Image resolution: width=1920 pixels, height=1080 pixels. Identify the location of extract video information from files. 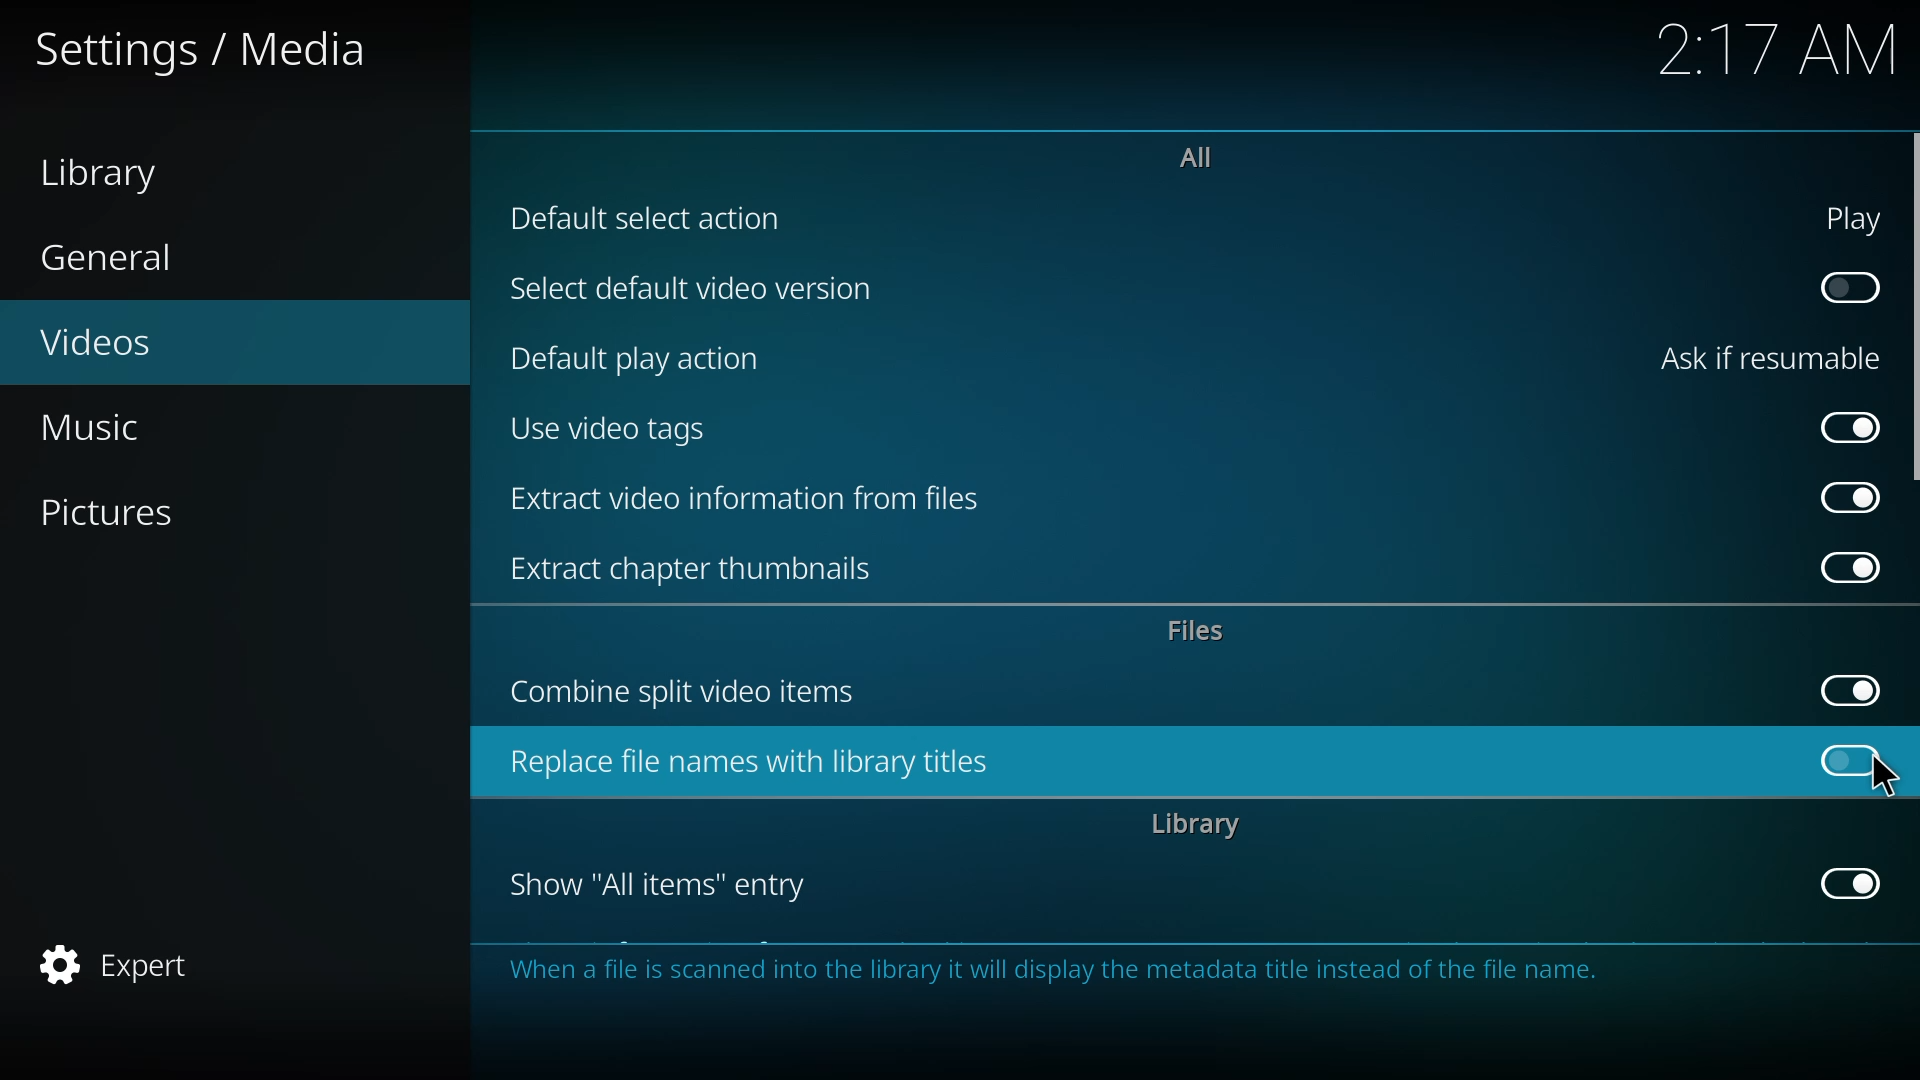
(752, 502).